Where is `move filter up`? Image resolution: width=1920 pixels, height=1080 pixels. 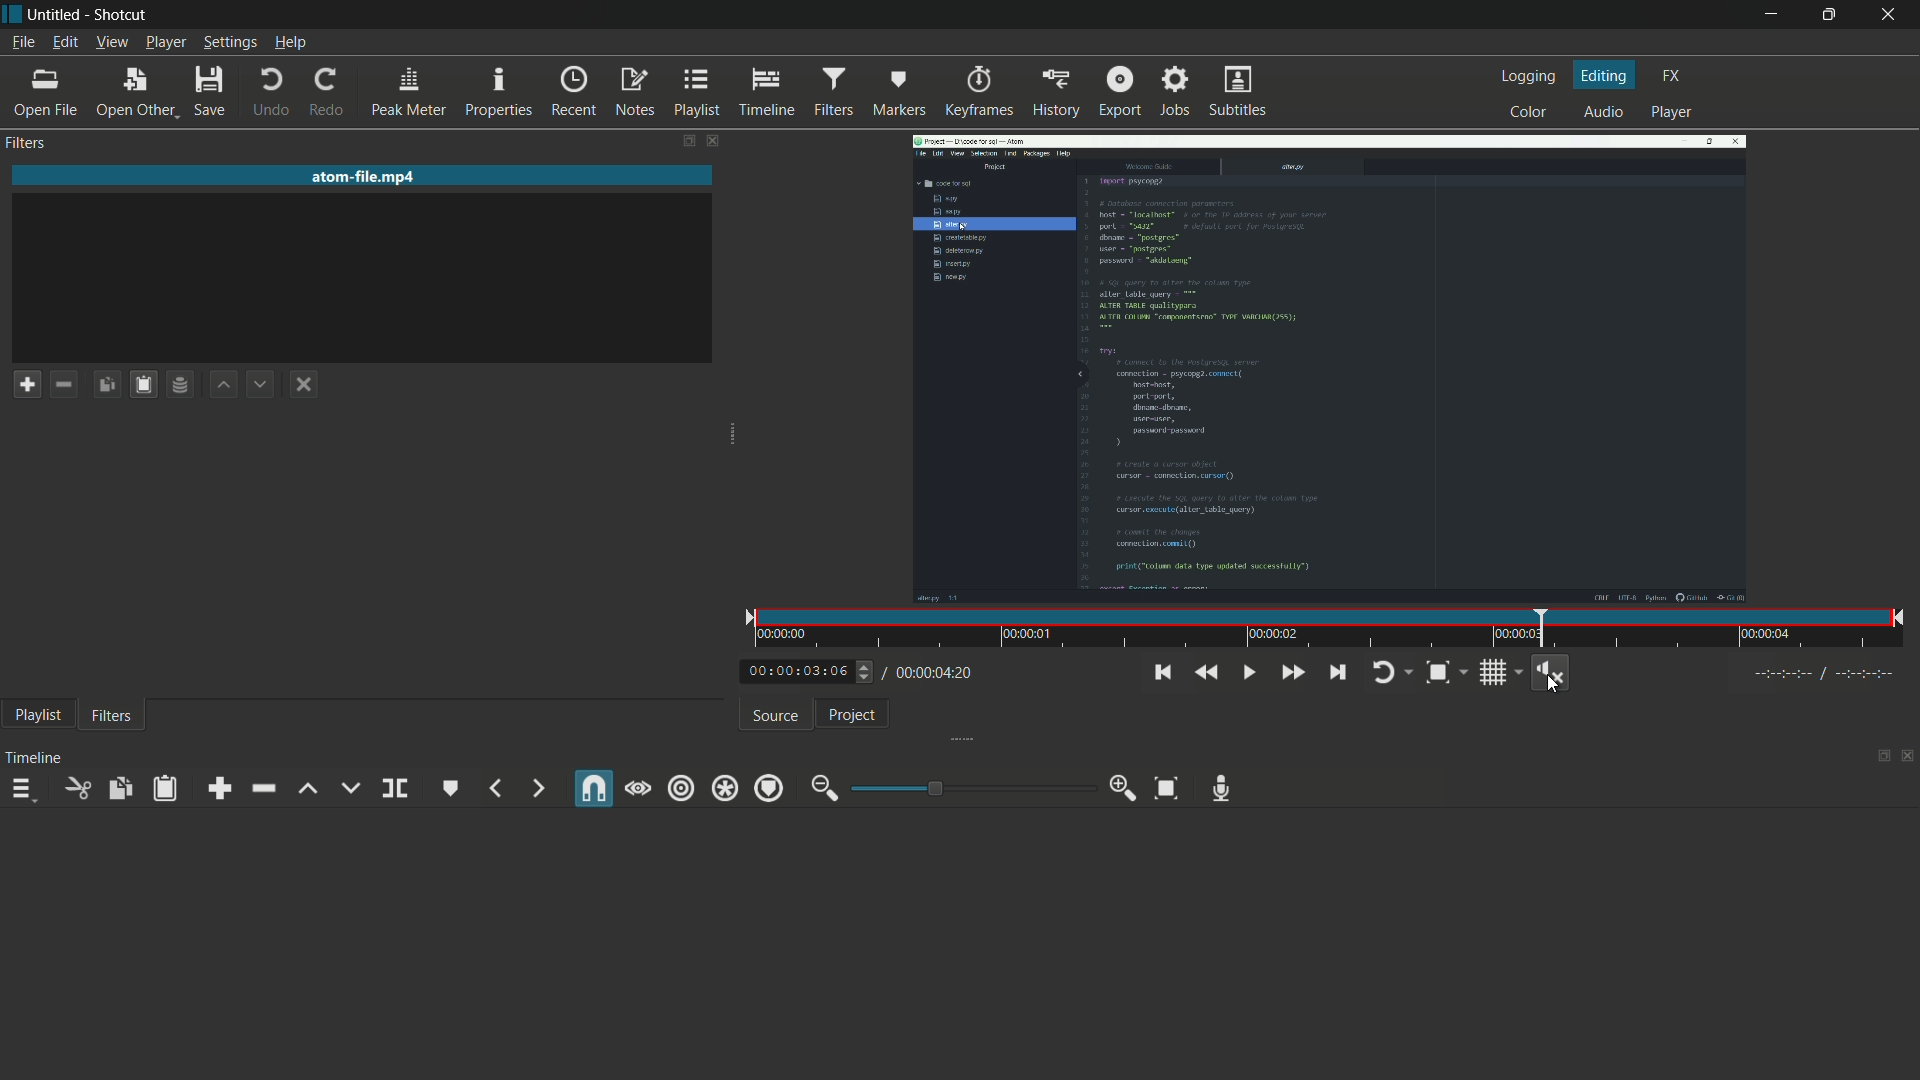 move filter up is located at coordinates (224, 385).